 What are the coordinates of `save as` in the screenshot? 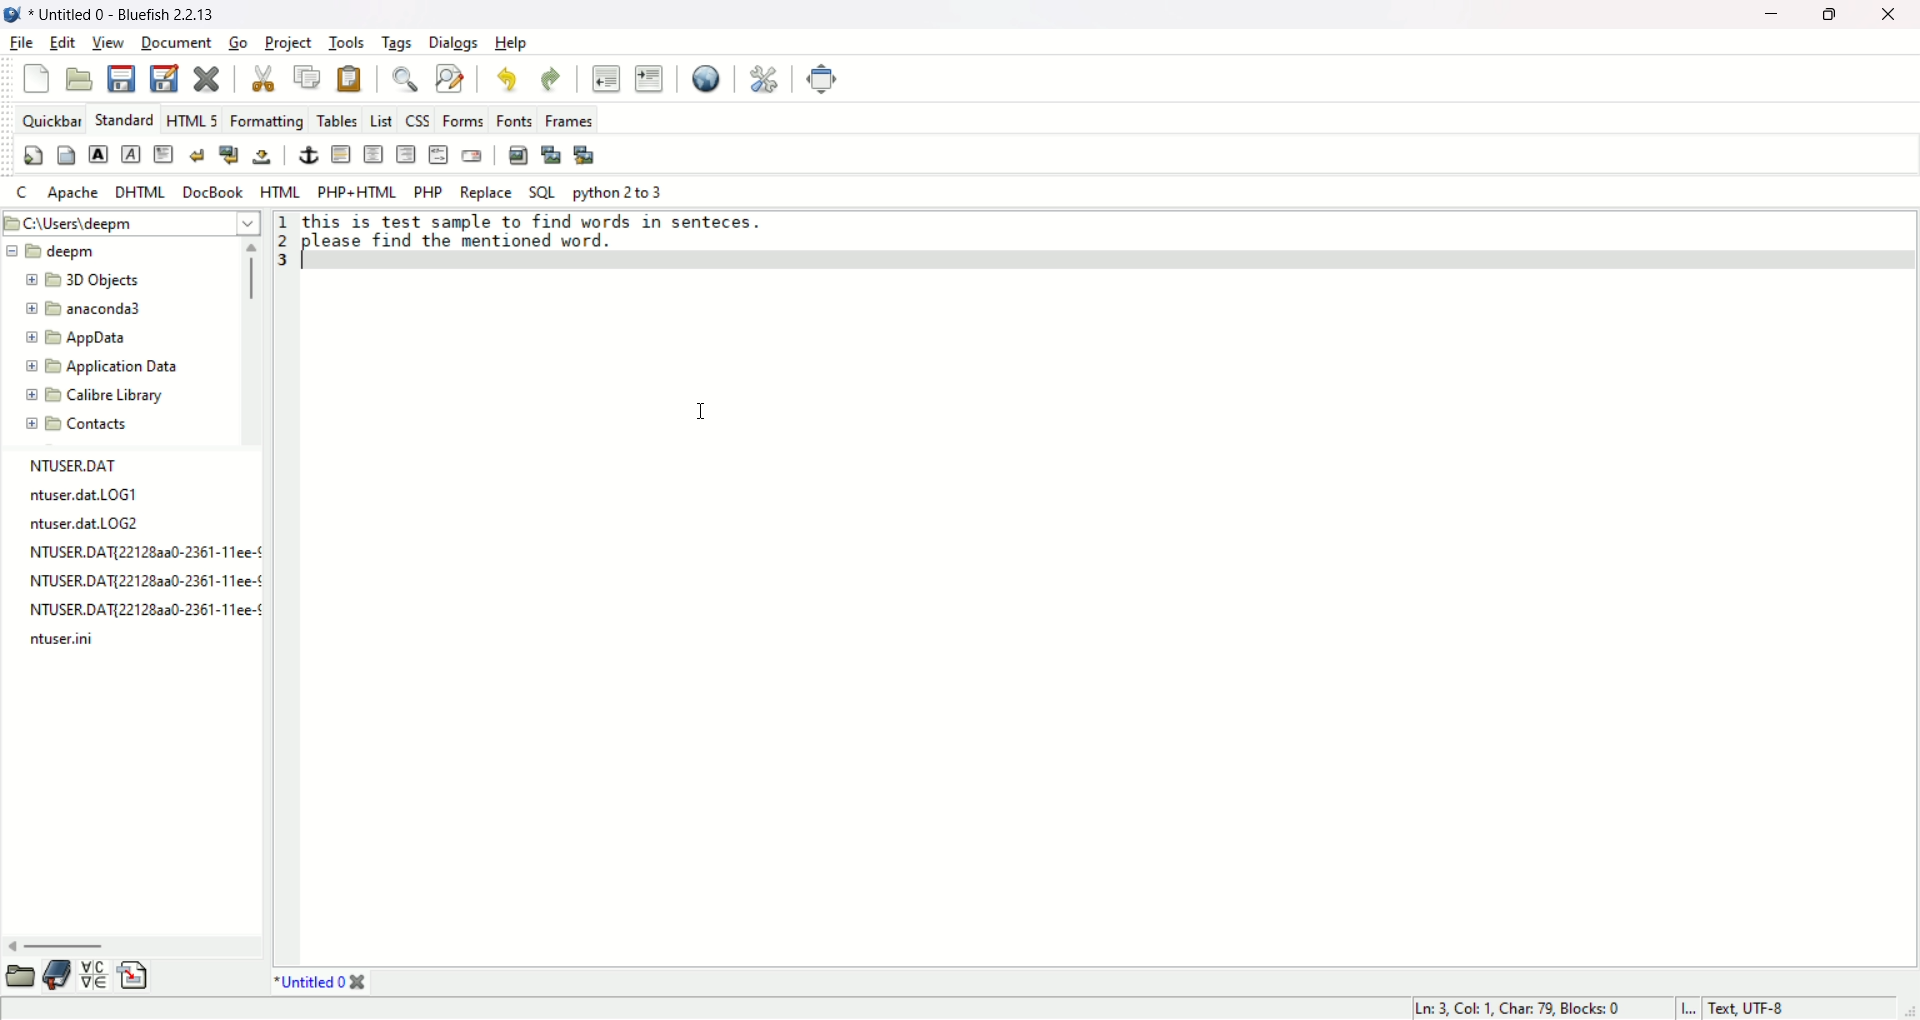 It's located at (166, 76).